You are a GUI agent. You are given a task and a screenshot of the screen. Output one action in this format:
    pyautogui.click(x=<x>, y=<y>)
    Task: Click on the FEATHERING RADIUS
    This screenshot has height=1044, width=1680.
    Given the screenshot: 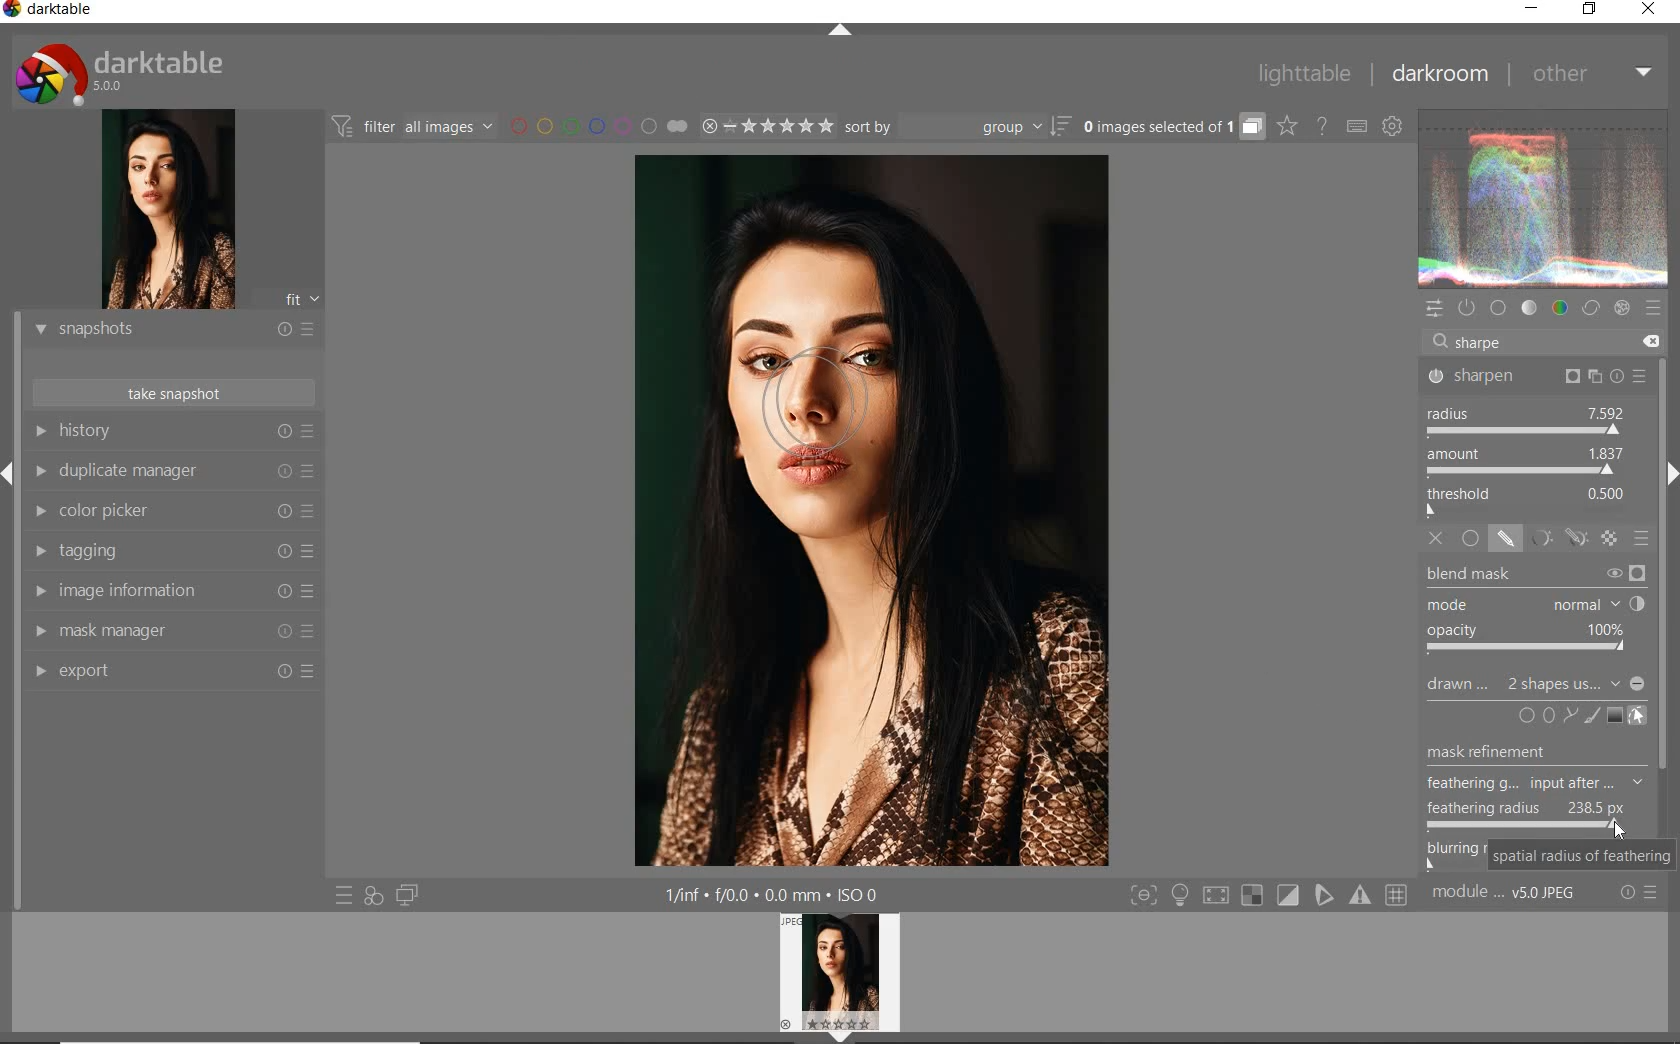 What is the action you would take?
    pyautogui.click(x=1534, y=817)
    